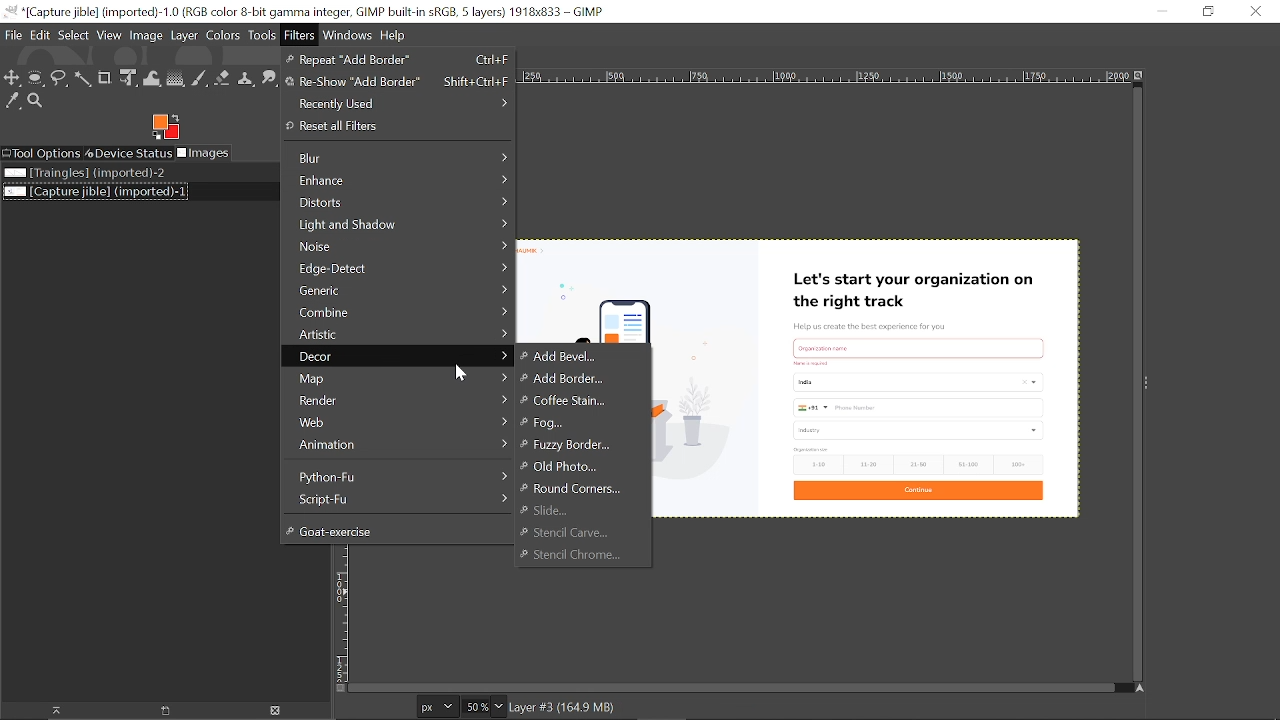 Image resolution: width=1280 pixels, height=720 pixels. I want to click on Raise the image display, so click(166, 711).